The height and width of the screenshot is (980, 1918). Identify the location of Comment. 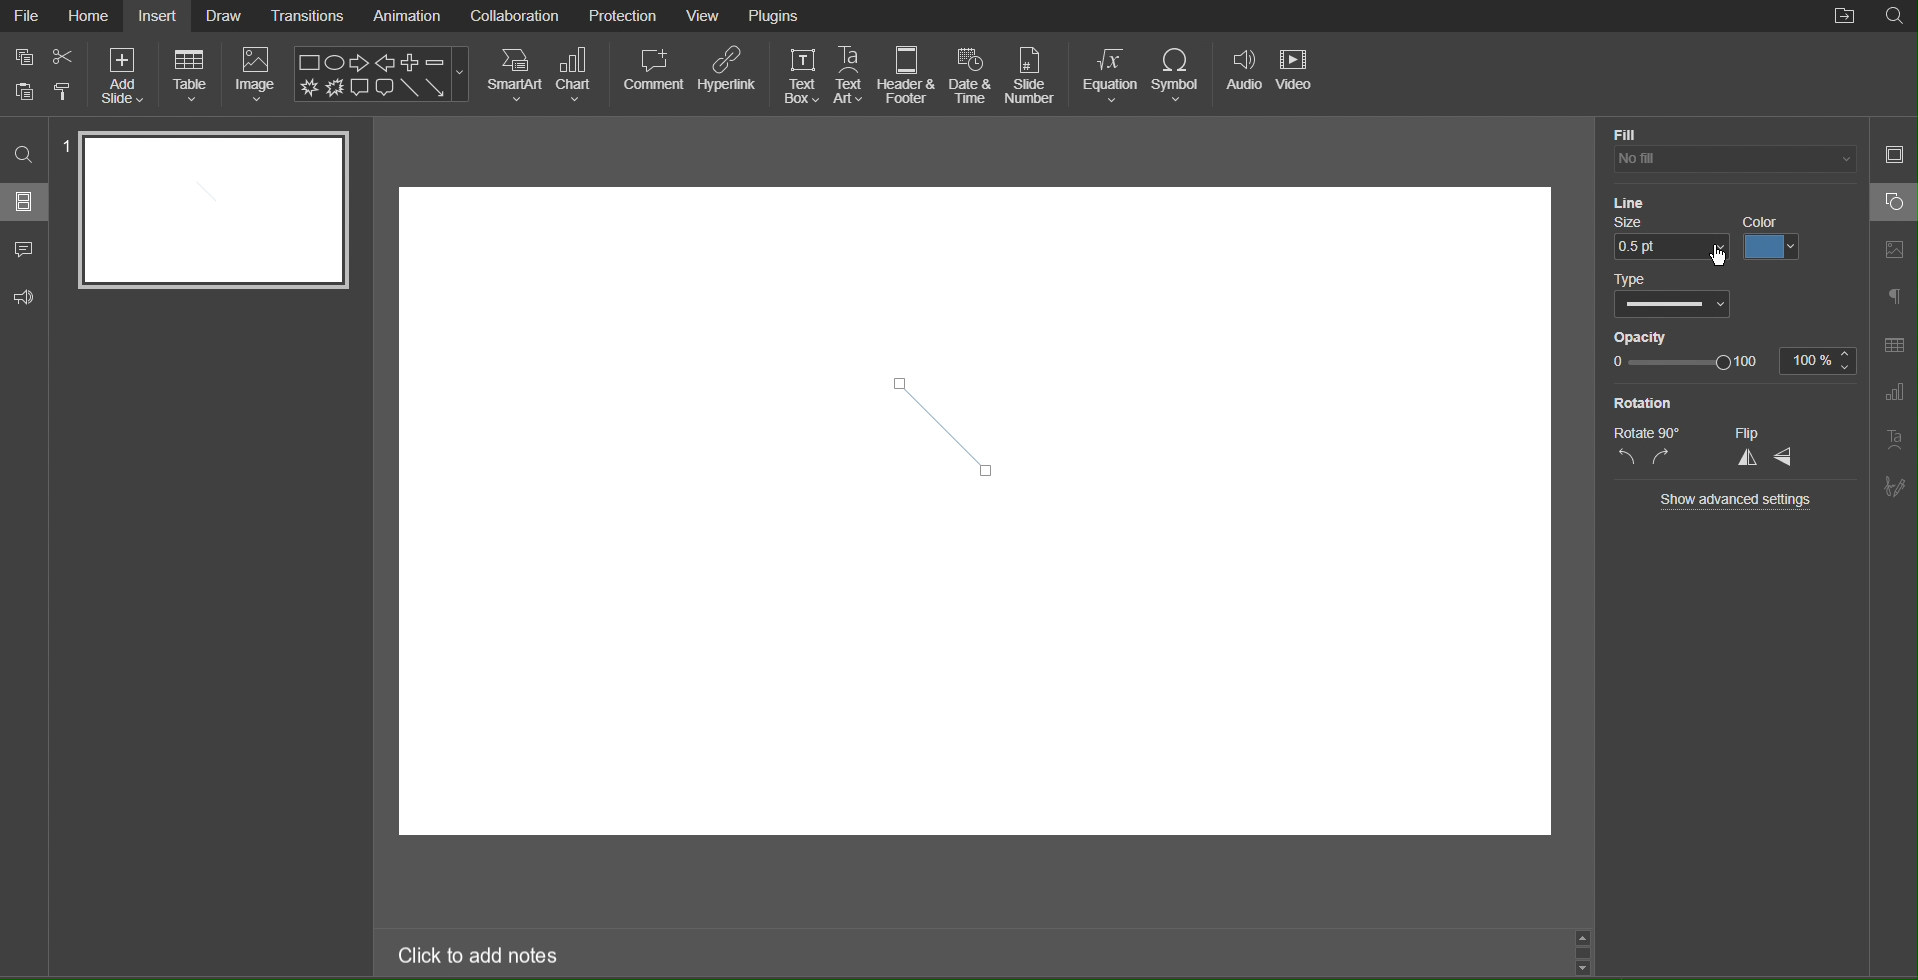
(652, 75).